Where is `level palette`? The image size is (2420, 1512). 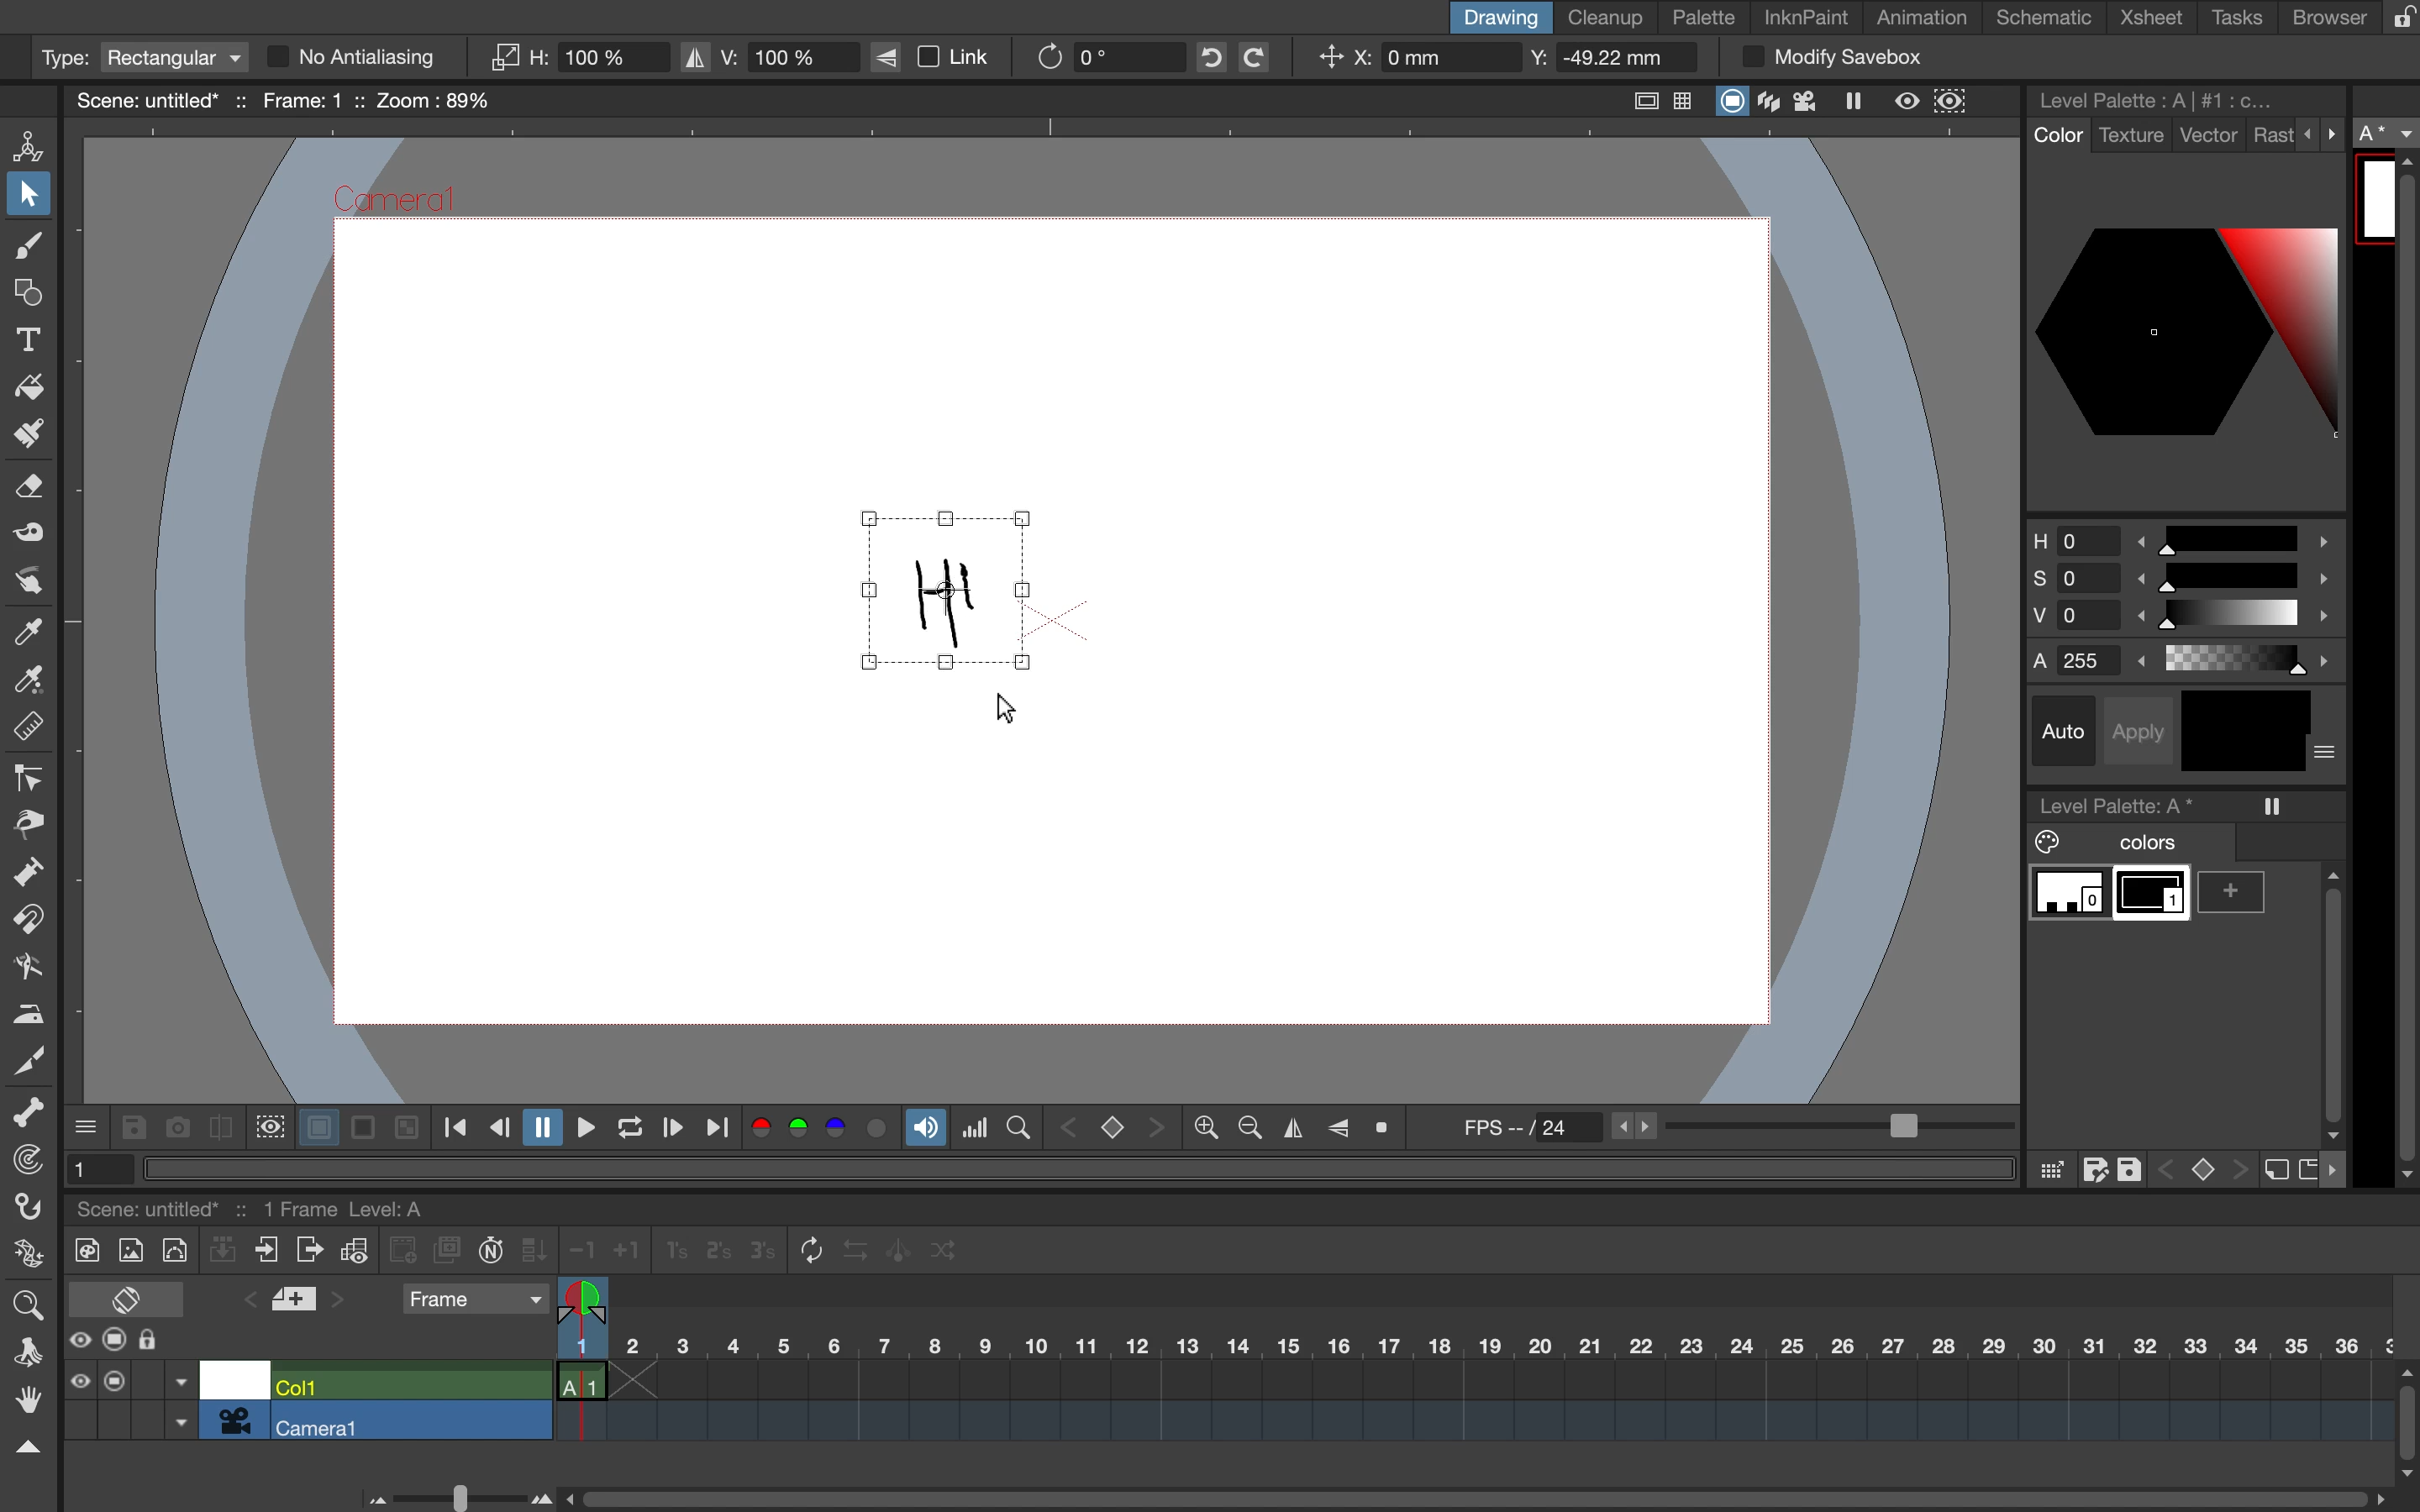
level palette is located at coordinates (2162, 99).